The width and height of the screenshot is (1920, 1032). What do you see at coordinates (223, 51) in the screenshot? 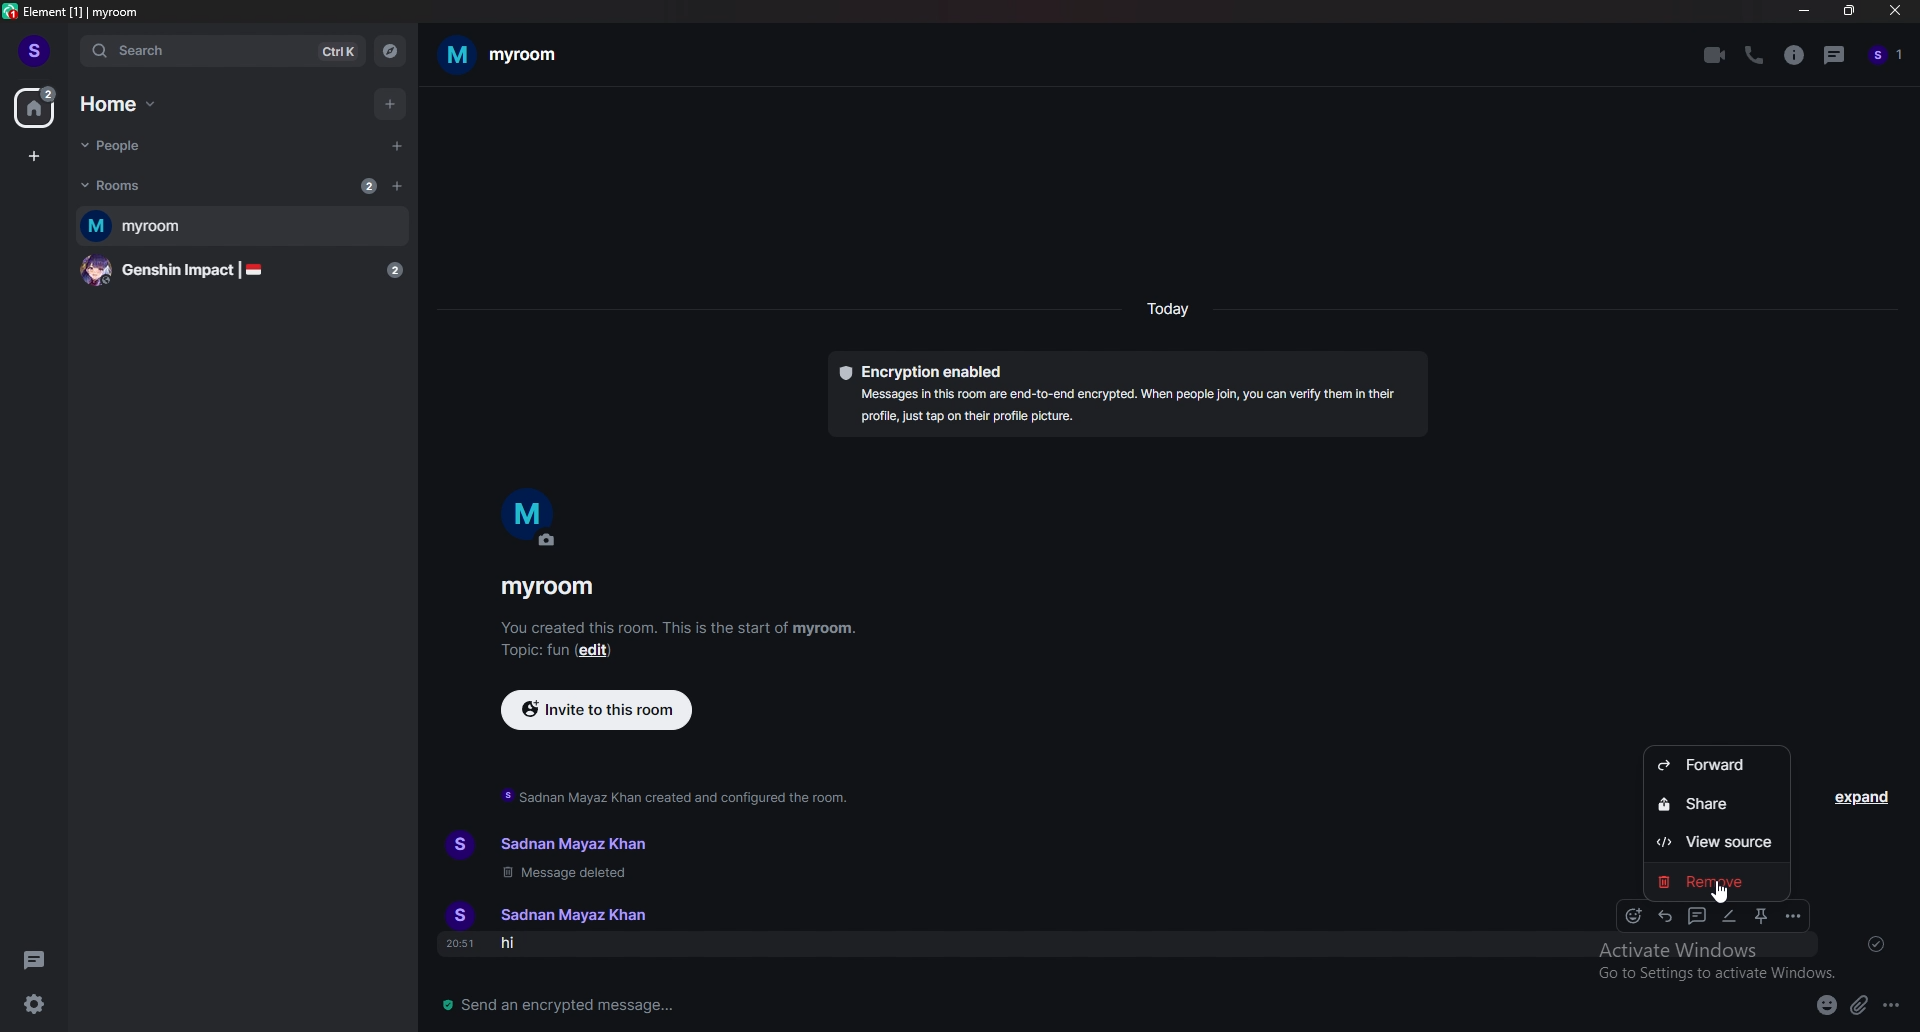
I see `search ` at bounding box center [223, 51].